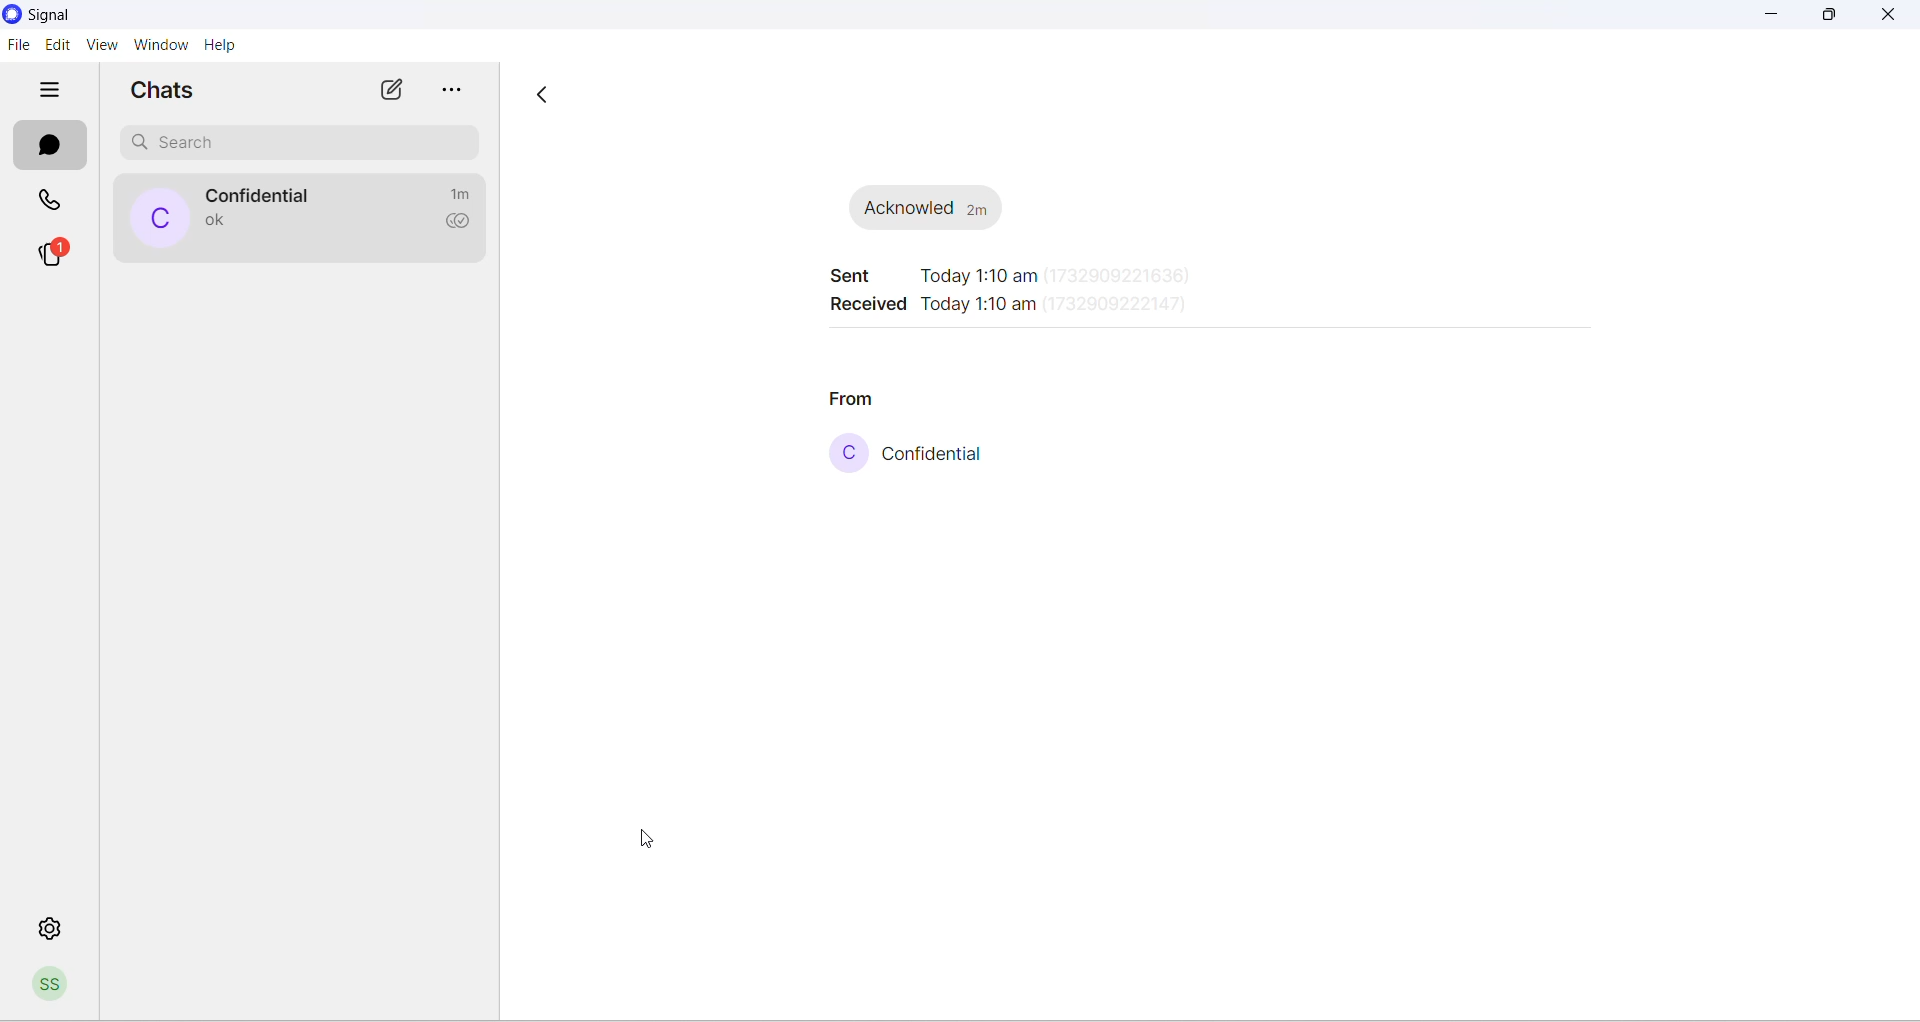  I want to click on cursor, so click(652, 837).